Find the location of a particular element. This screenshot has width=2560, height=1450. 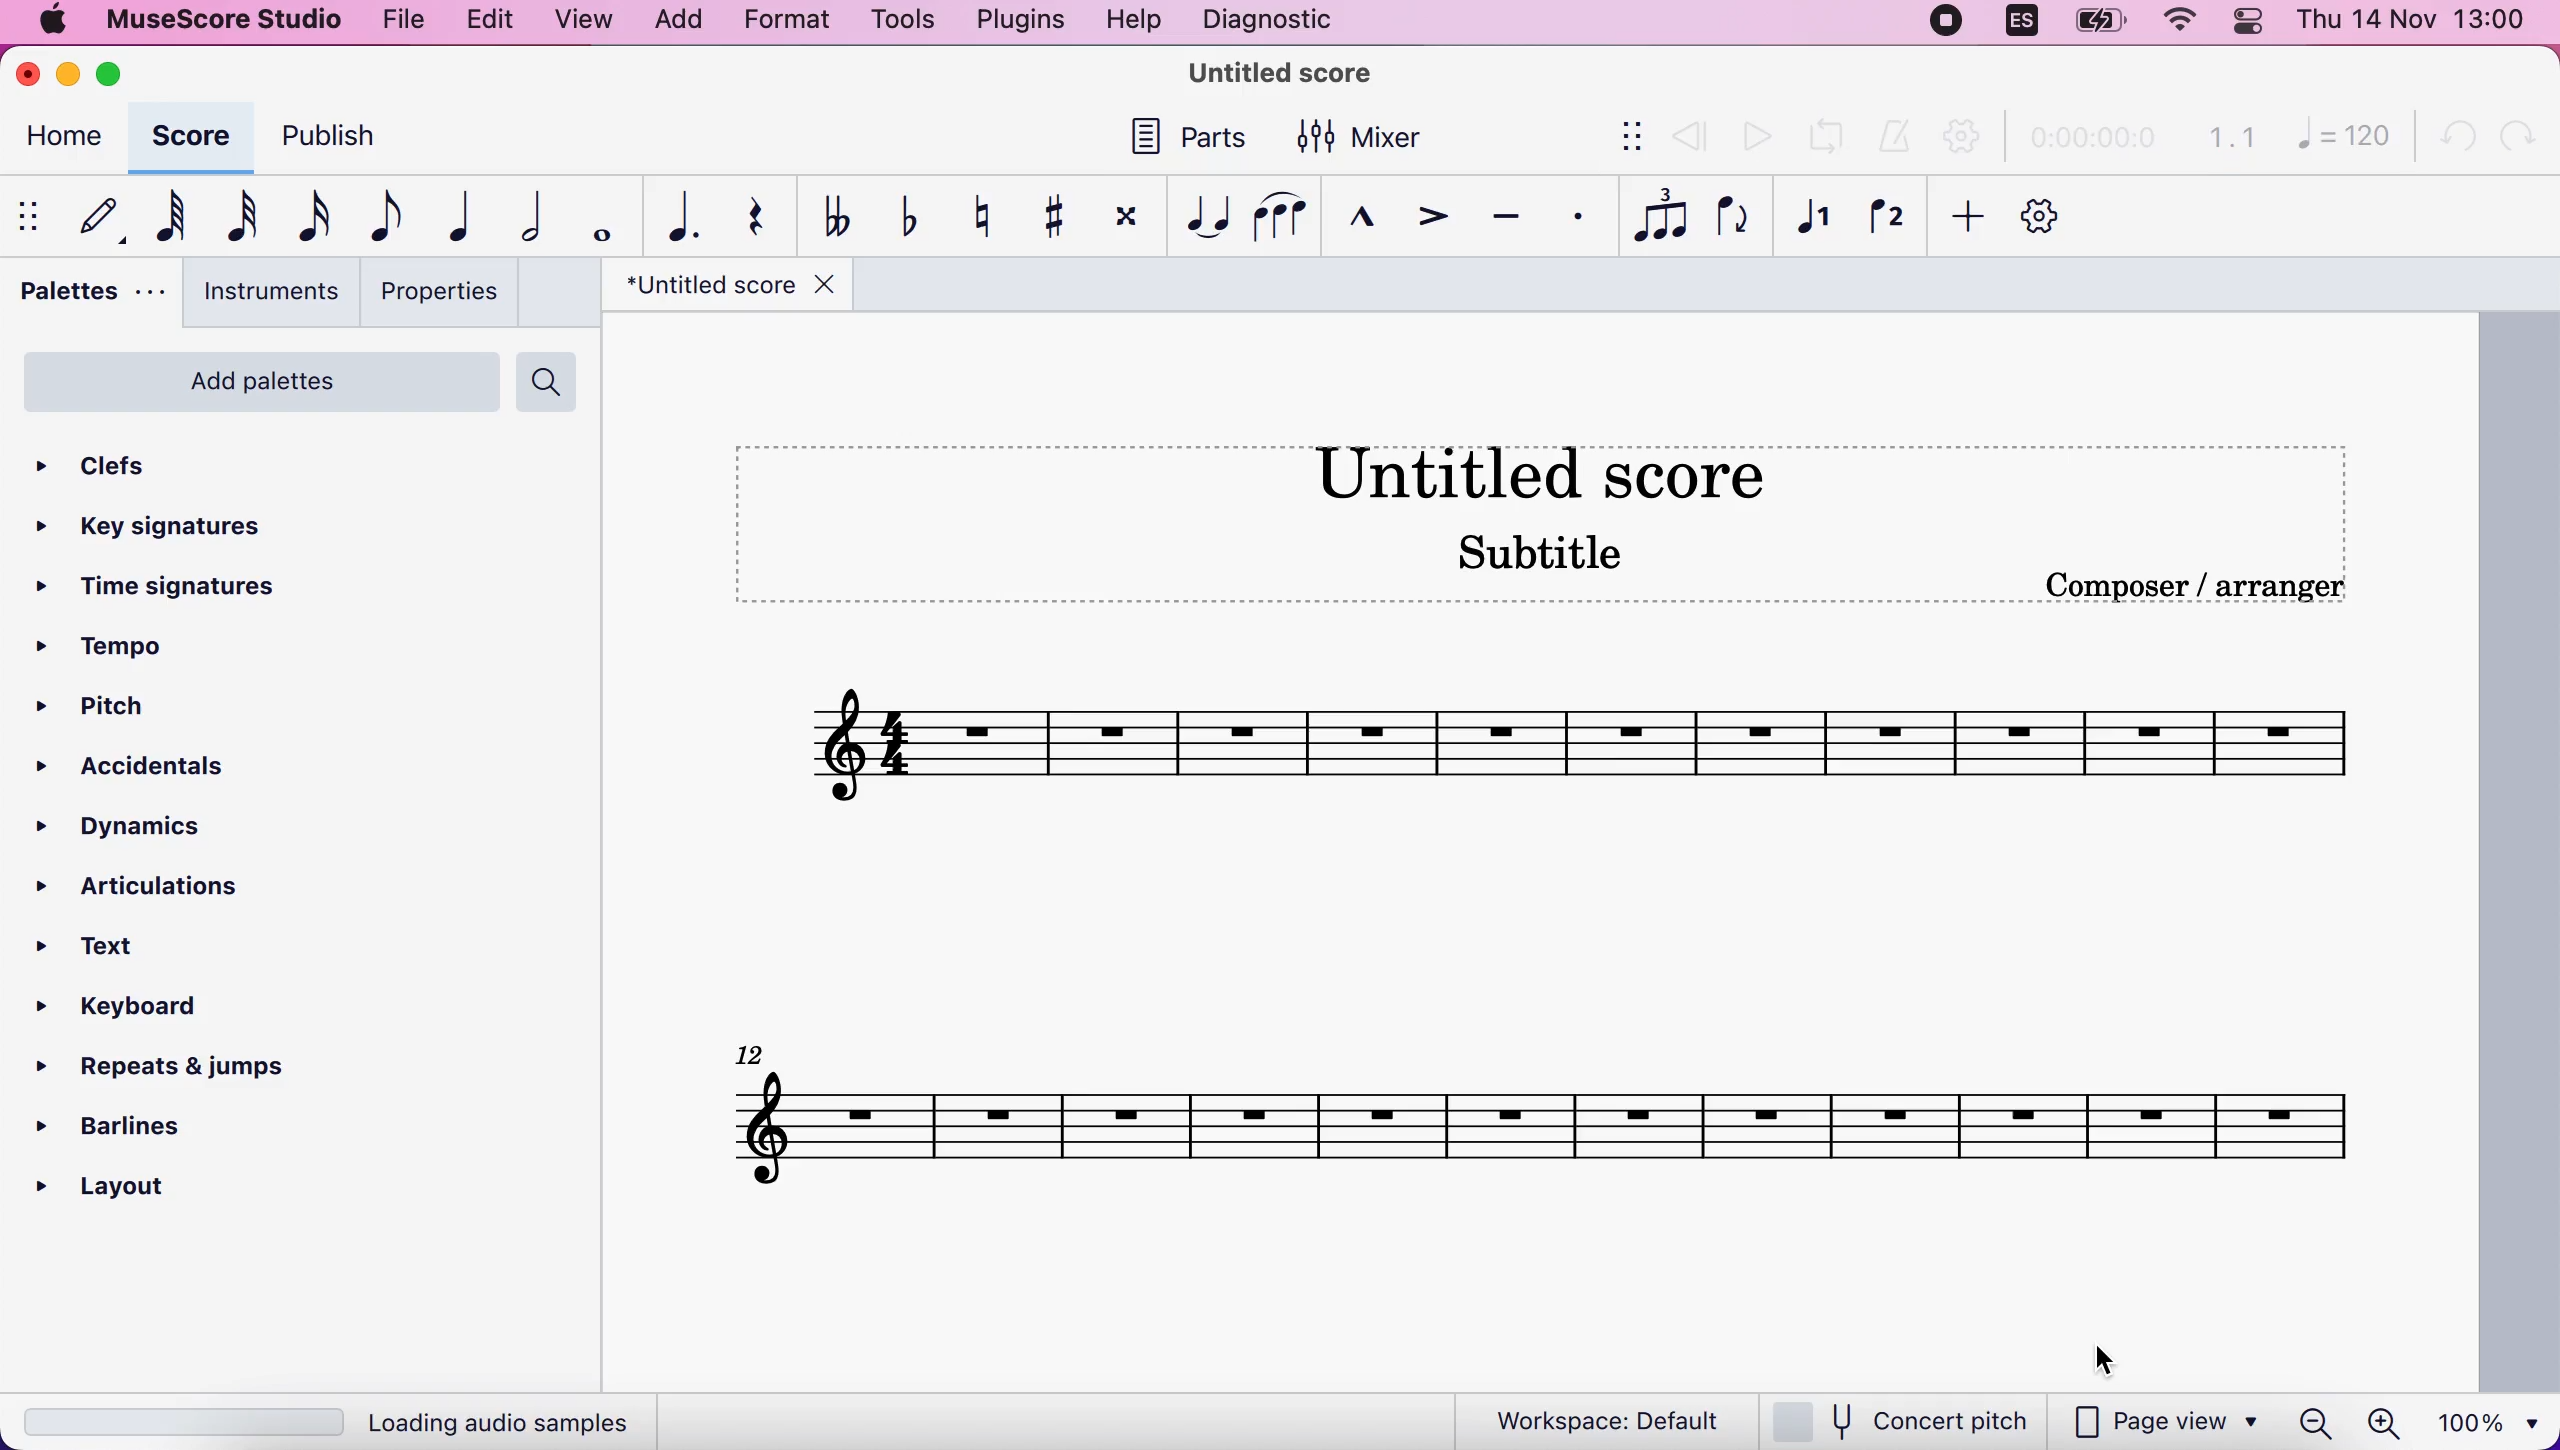

musical scales is located at coordinates (1531, 753).